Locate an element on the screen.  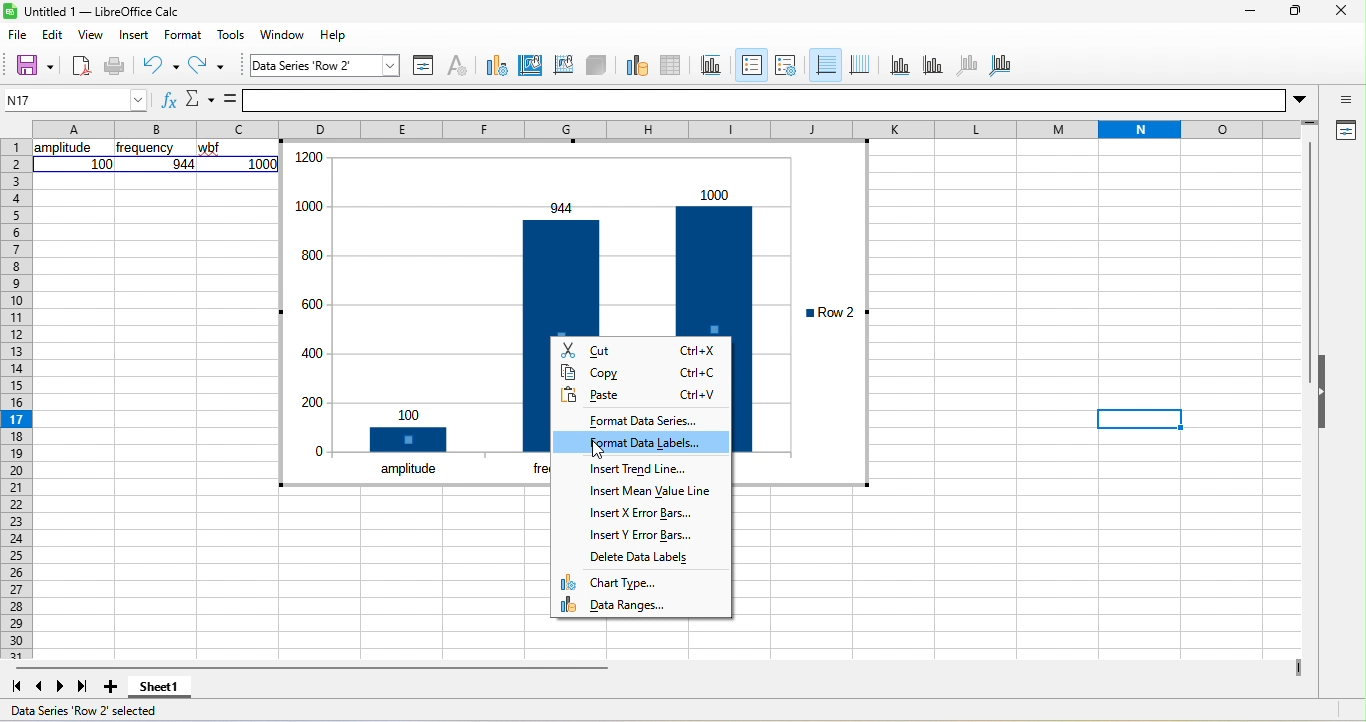
data series row 2 is located at coordinates (326, 65).